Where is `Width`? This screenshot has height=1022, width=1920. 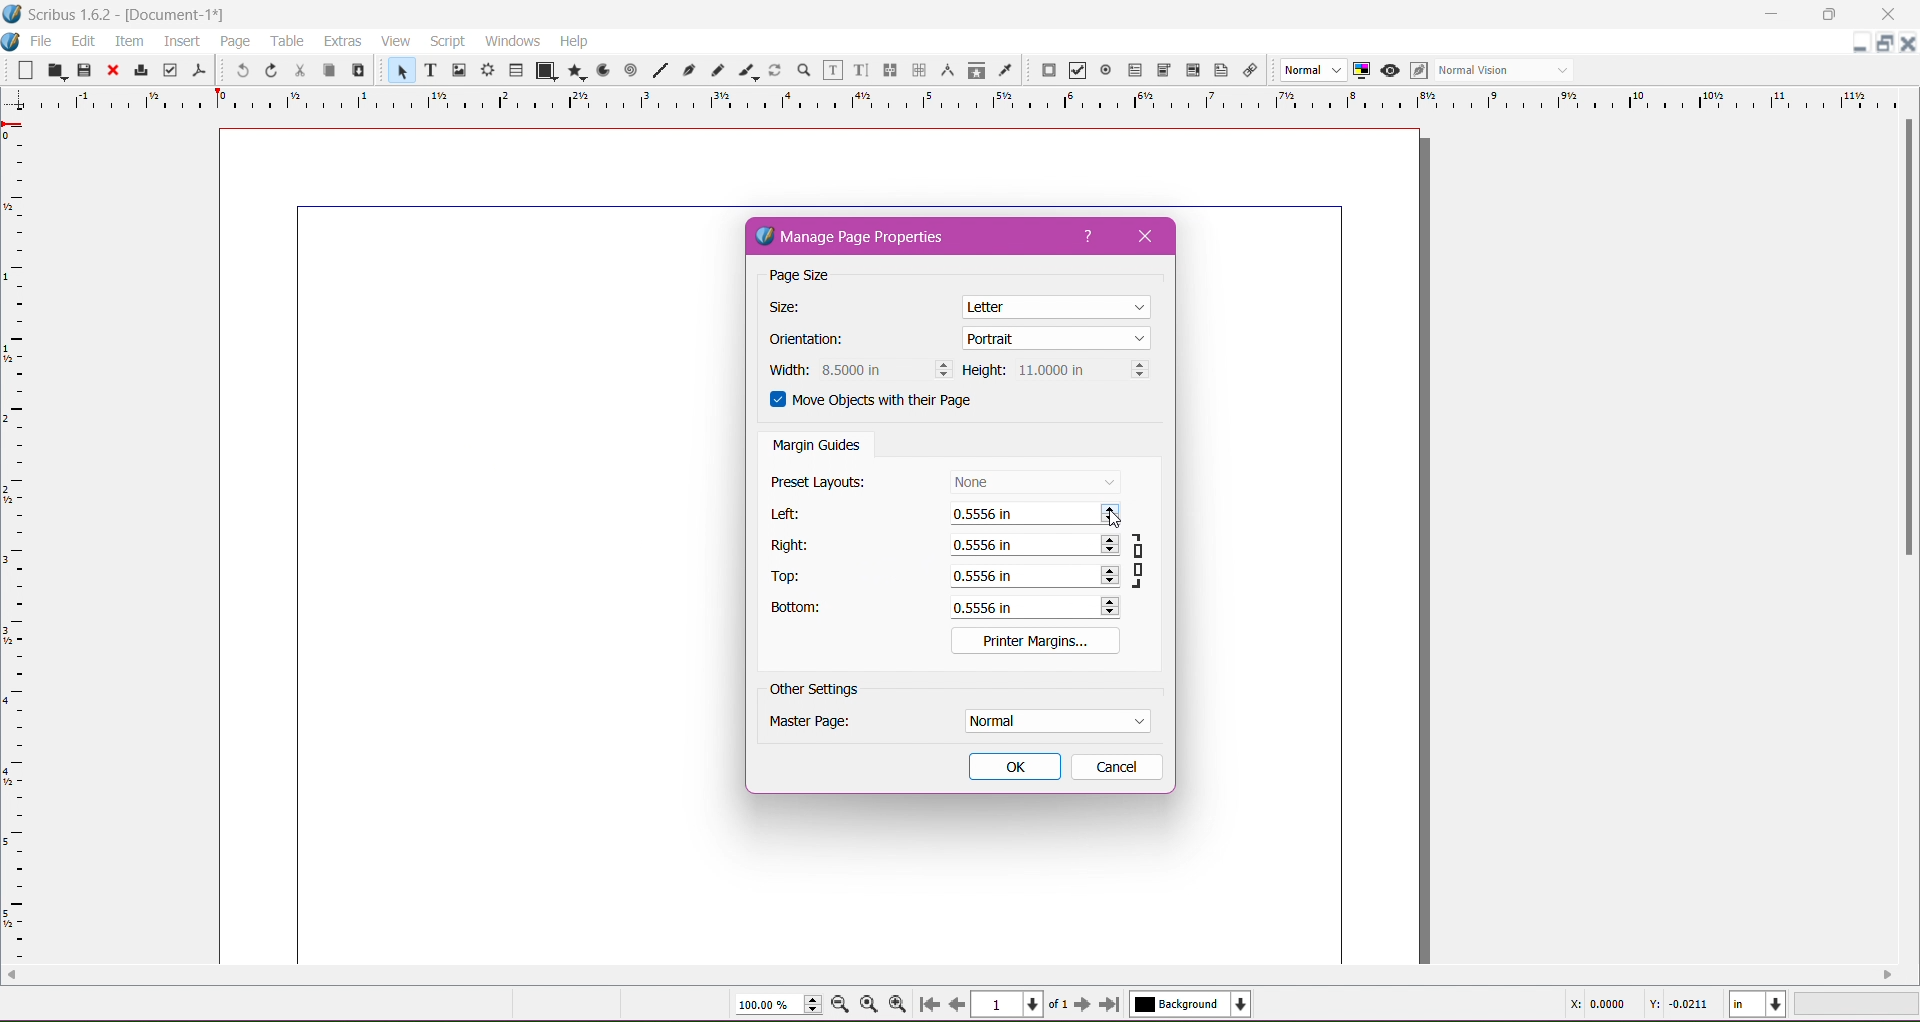
Width is located at coordinates (785, 370).